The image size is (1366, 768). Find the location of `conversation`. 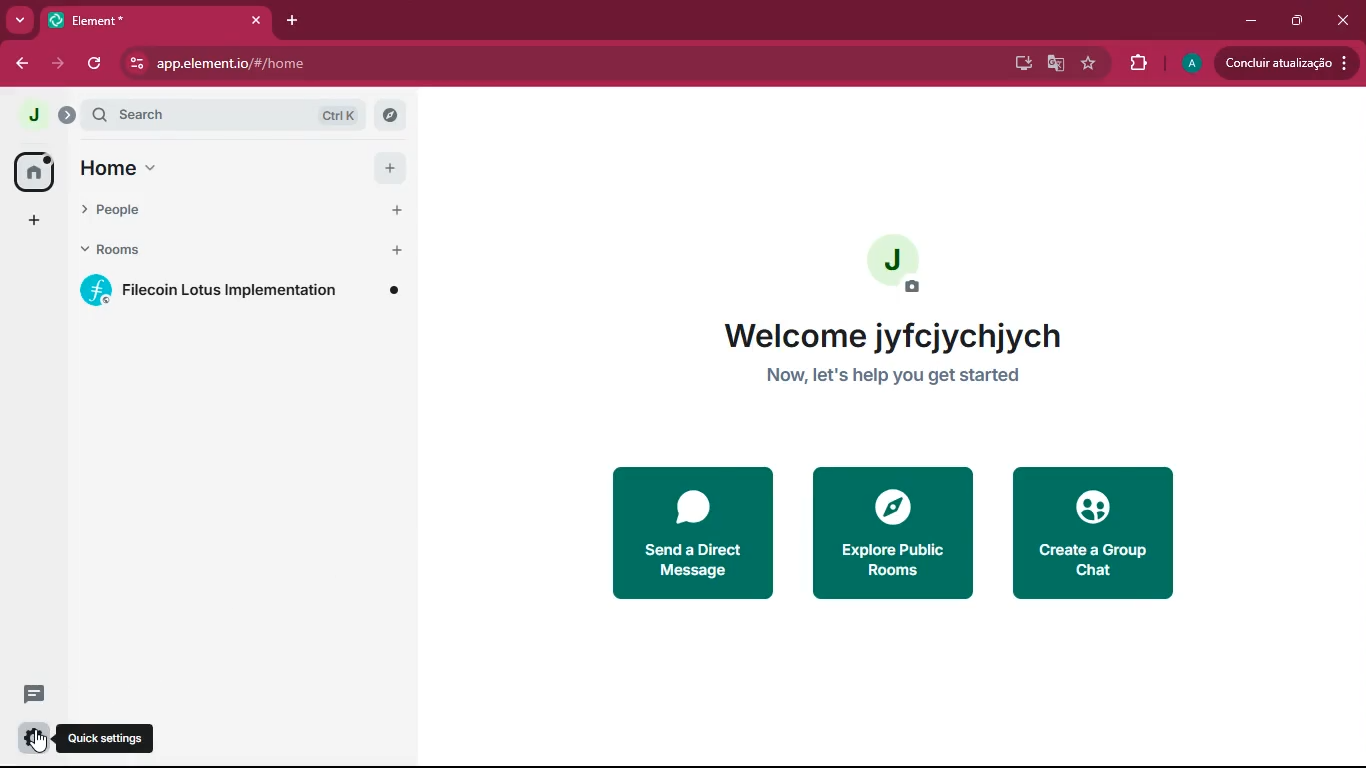

conversation is located at coordinates (32, 693).